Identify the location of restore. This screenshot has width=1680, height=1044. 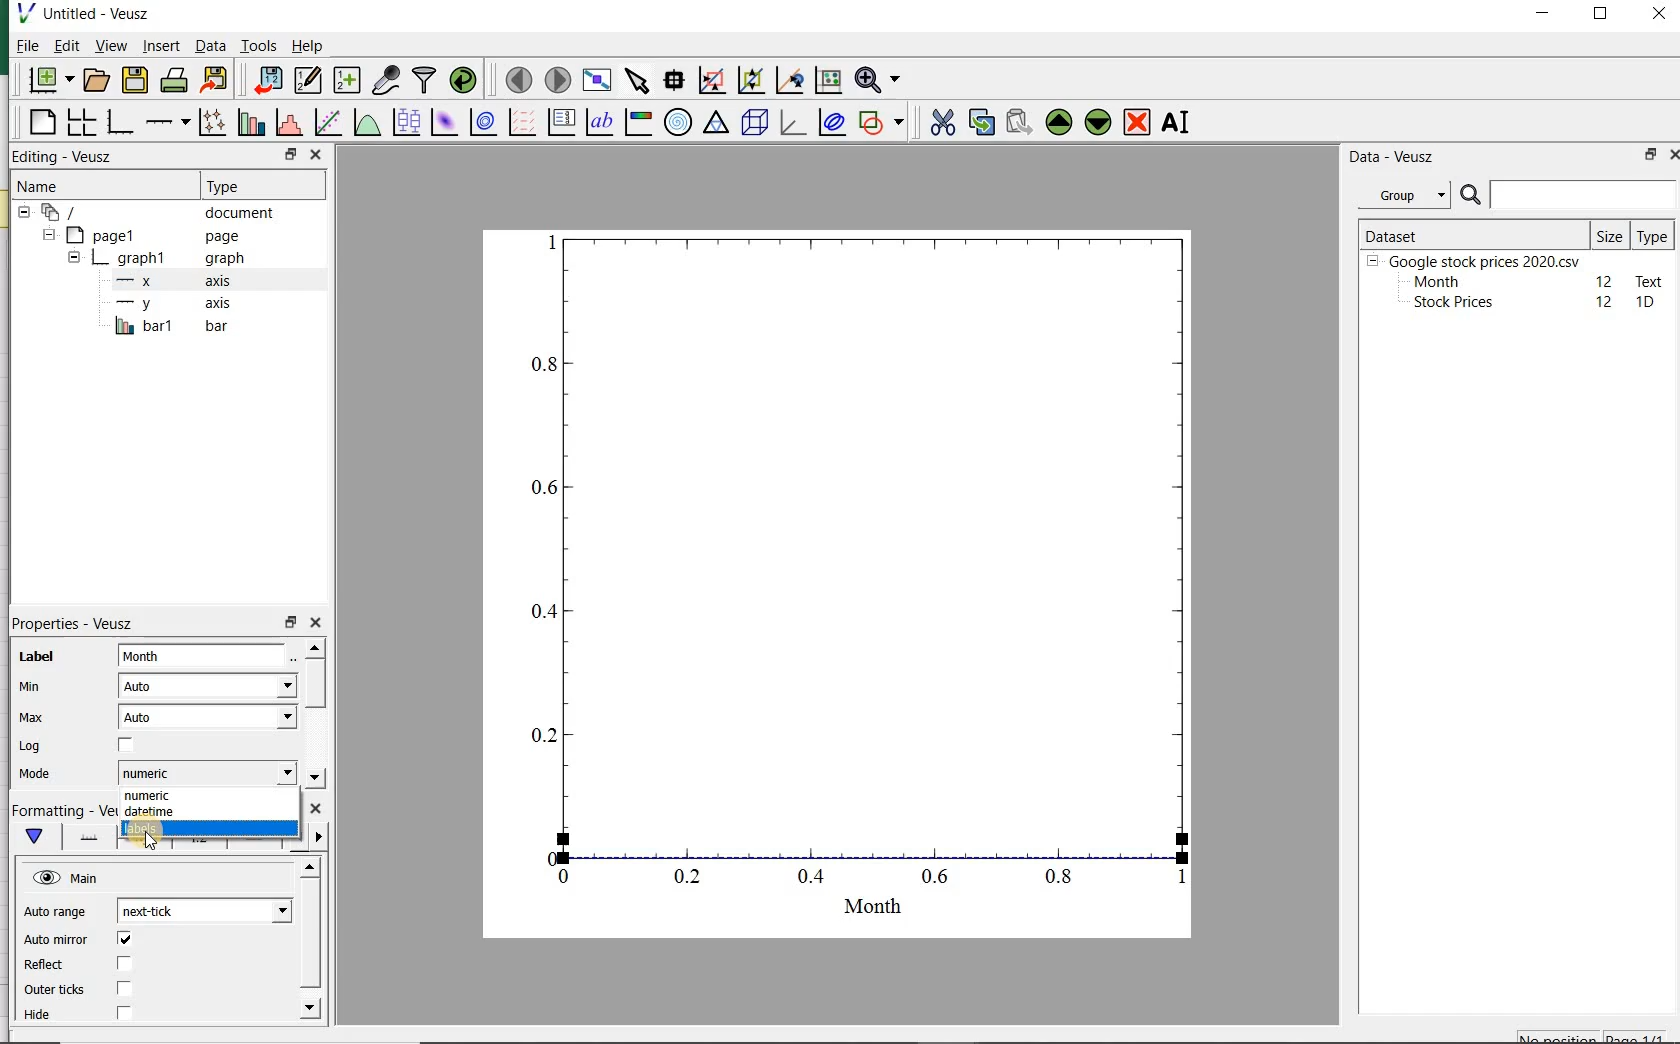
(1647, 156).